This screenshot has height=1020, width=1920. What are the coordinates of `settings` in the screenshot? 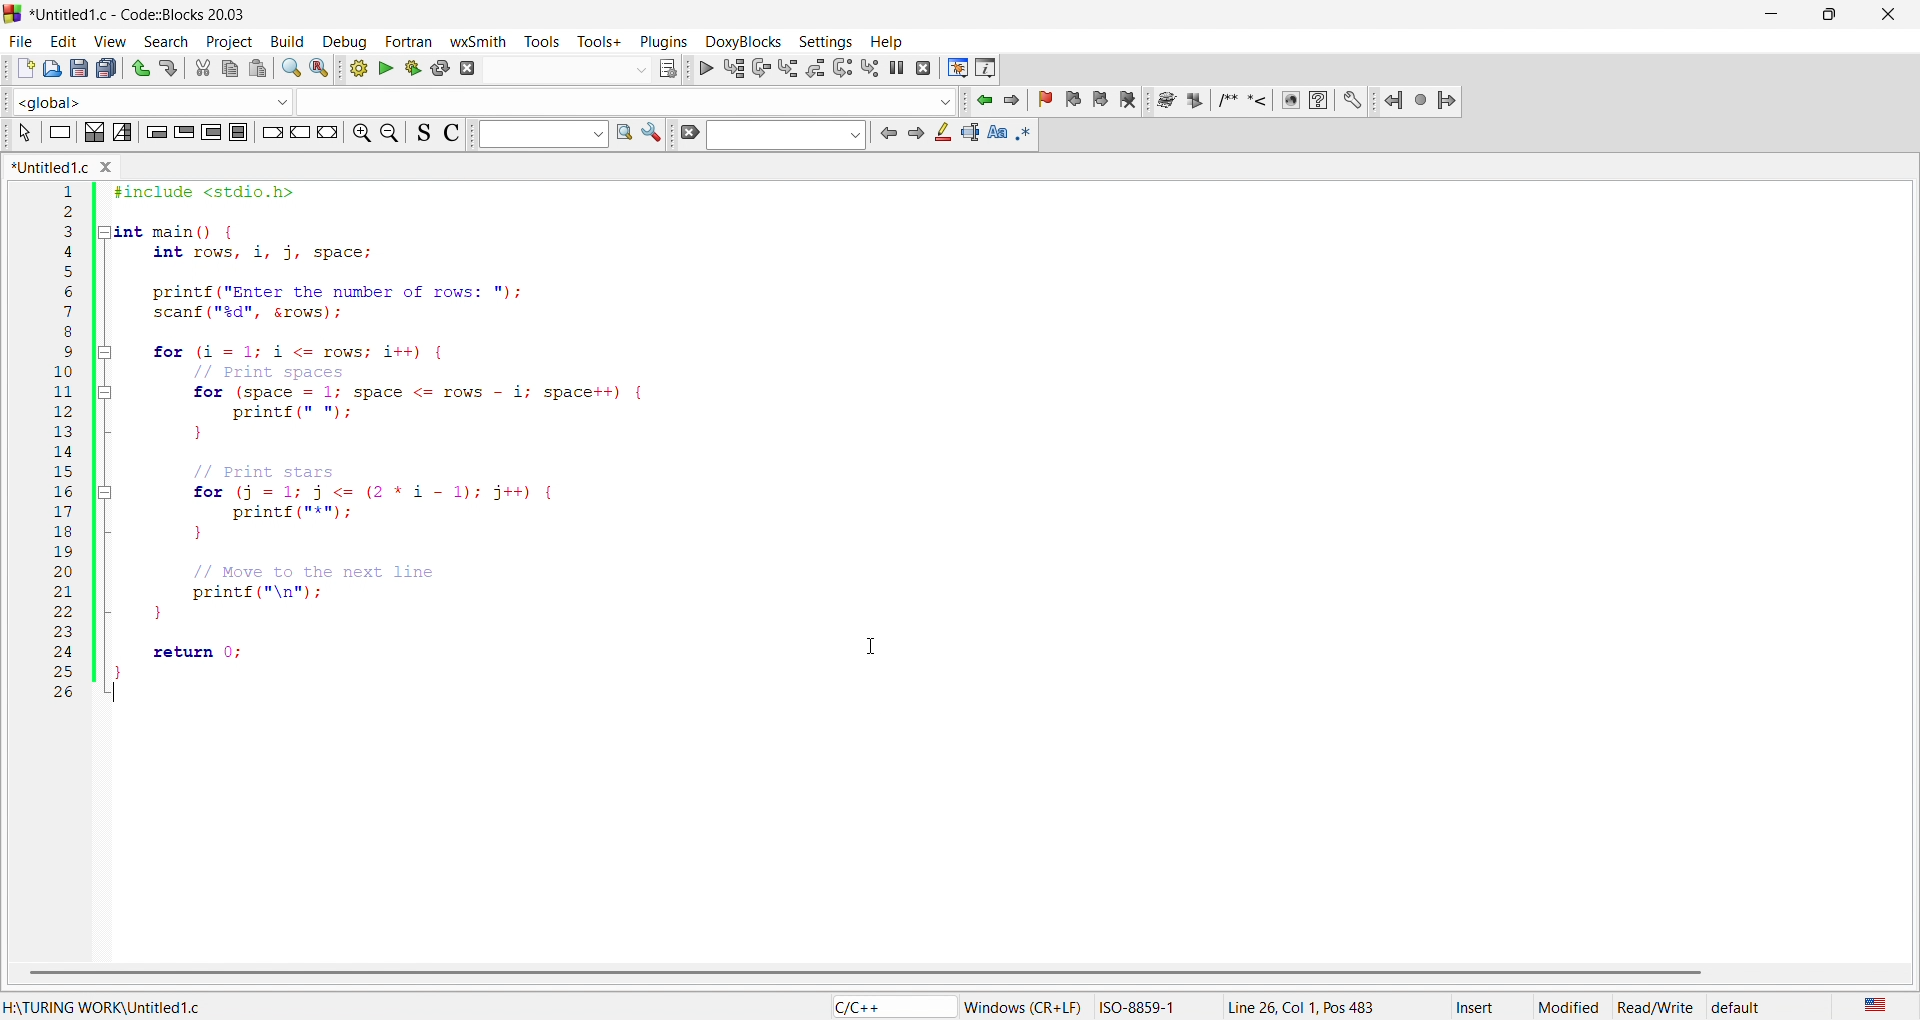 It's located at (825, 37).